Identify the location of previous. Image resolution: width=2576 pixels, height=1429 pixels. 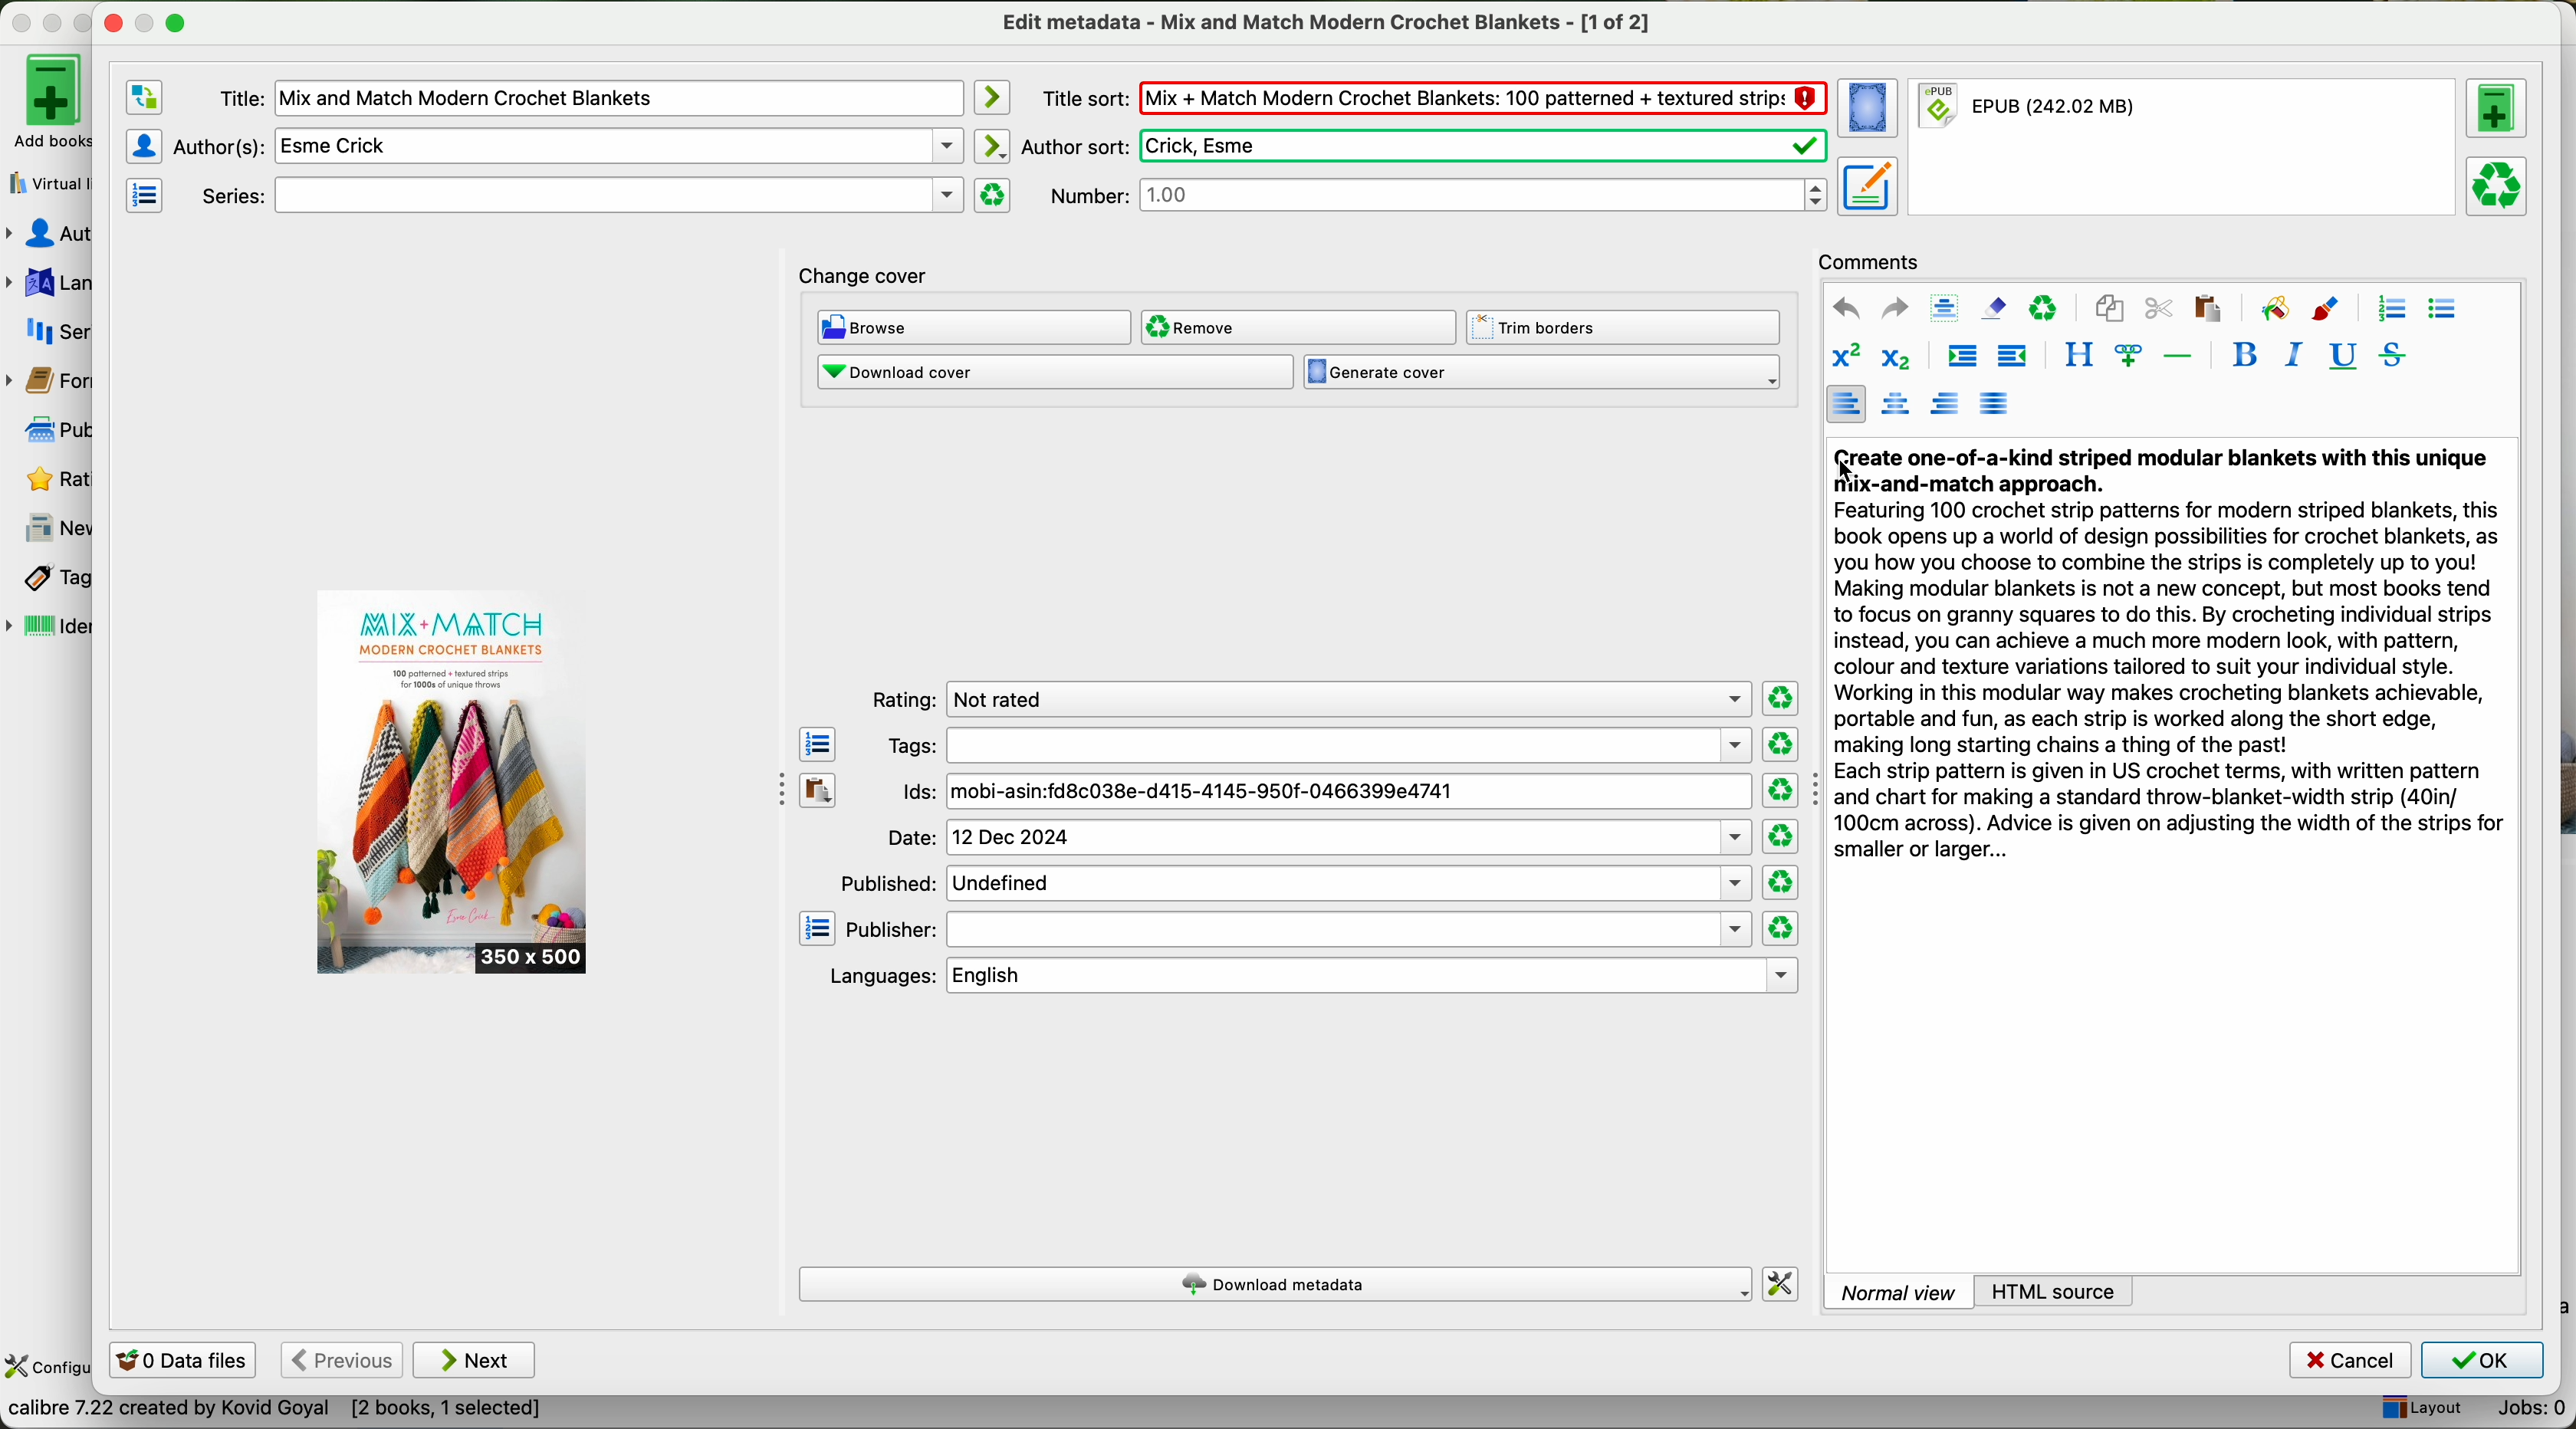
(340, 1361).